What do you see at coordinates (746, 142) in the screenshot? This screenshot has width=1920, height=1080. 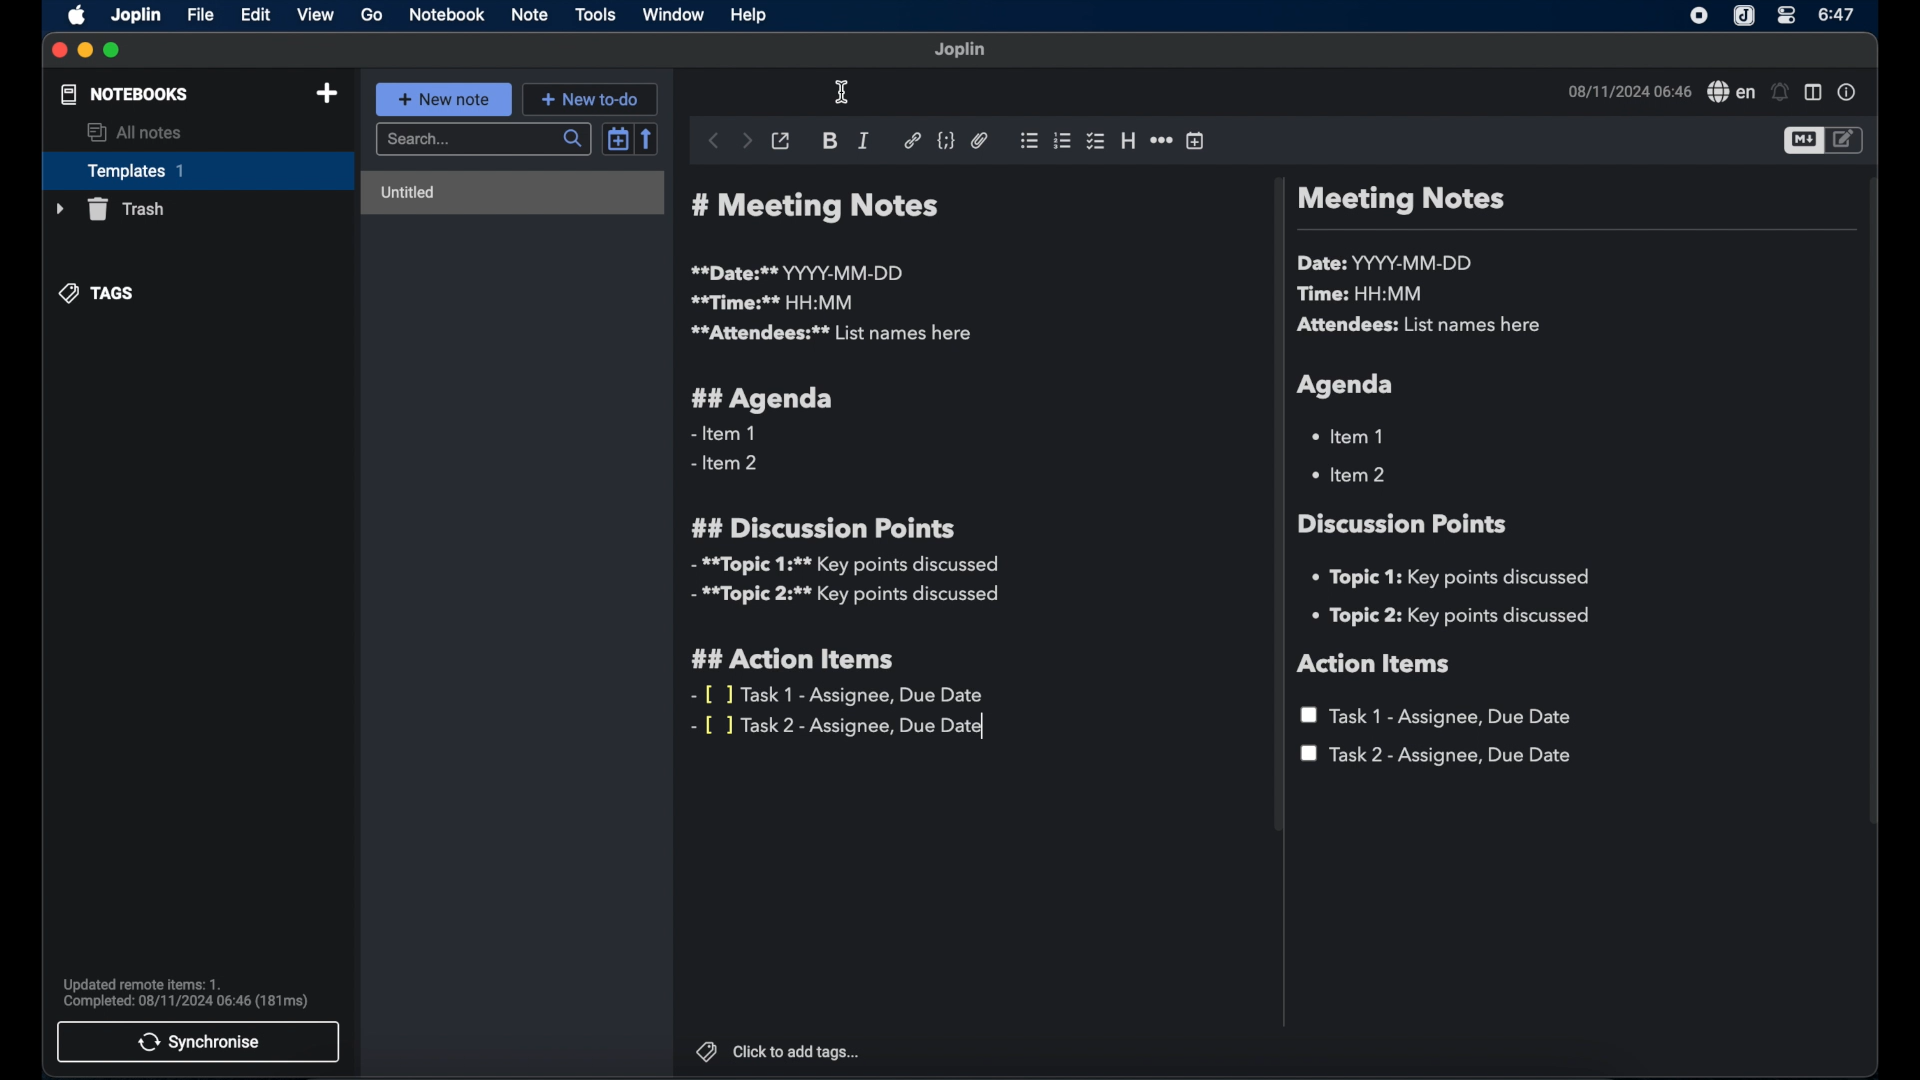 I see `forward` at bounding box center [746, 142].